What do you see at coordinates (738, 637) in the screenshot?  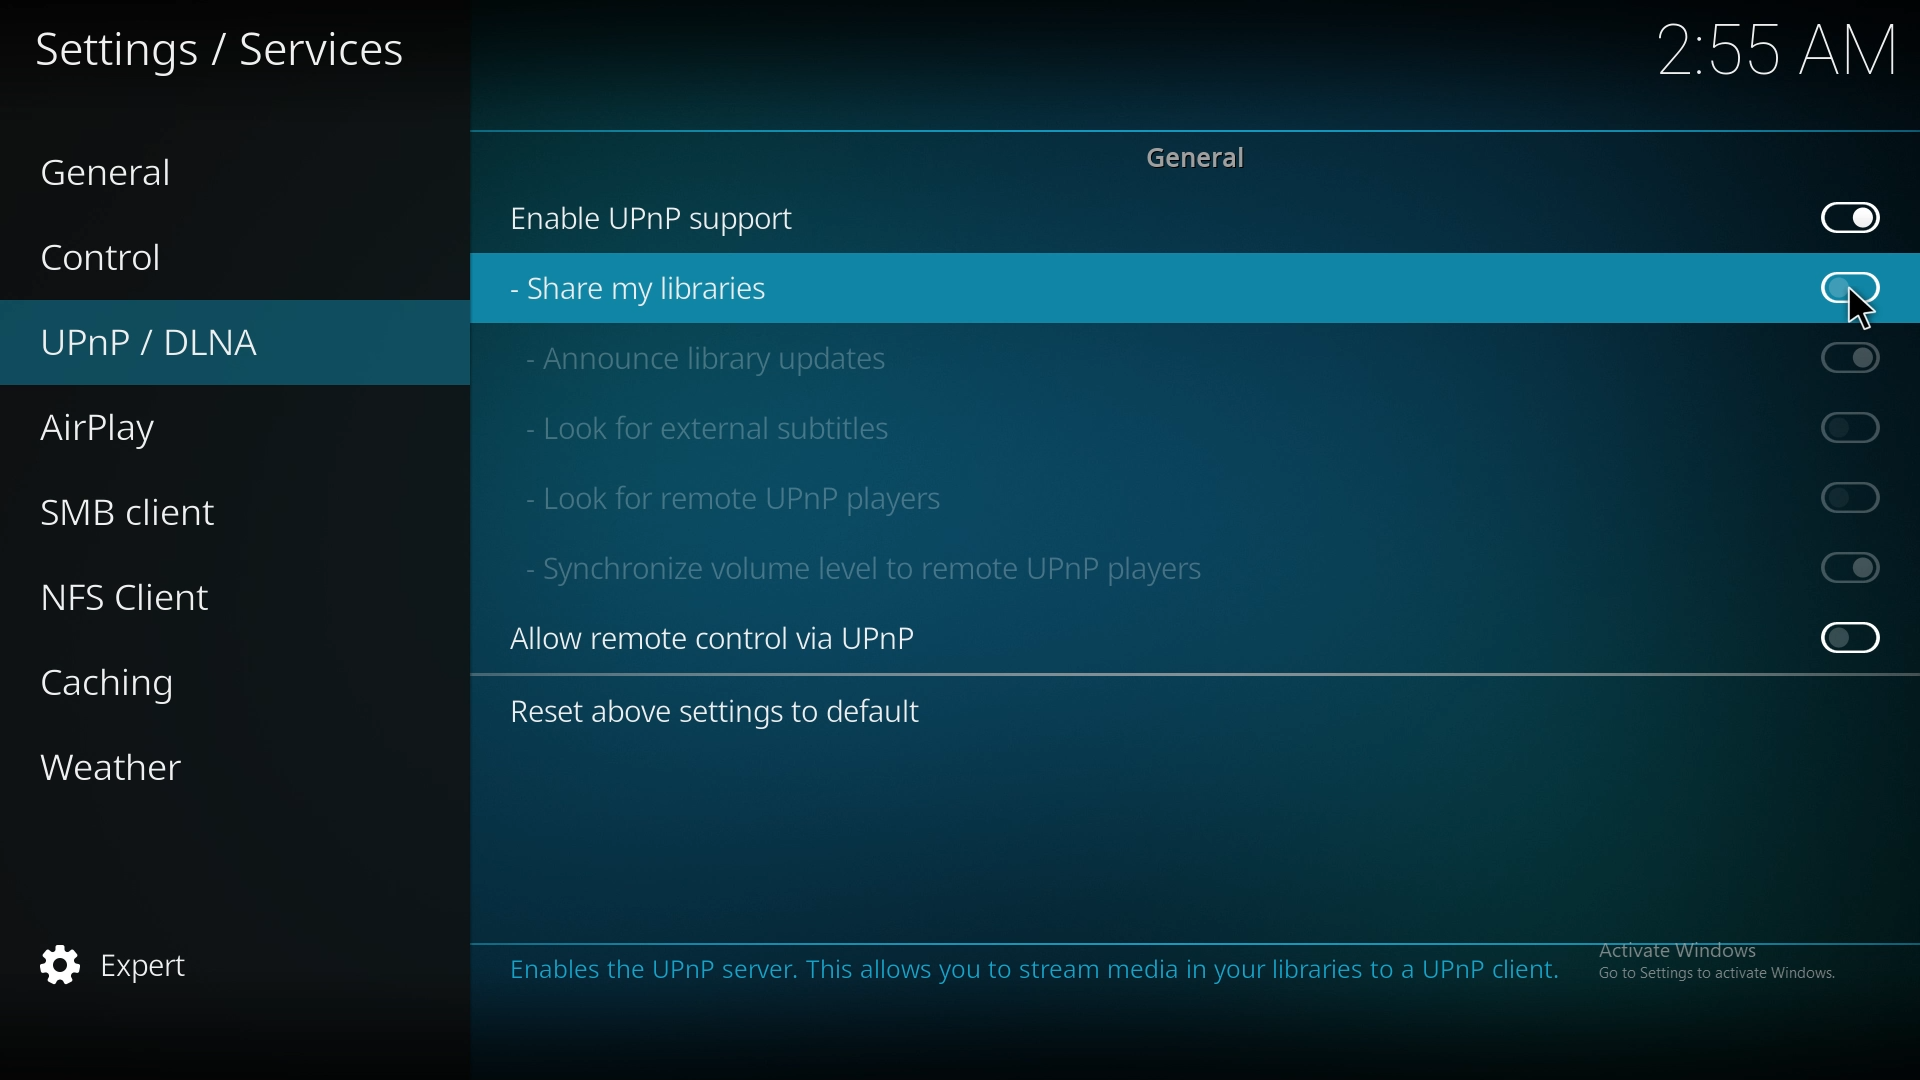 I see `allow remote control via upnp` at bounding box center [738, 637].